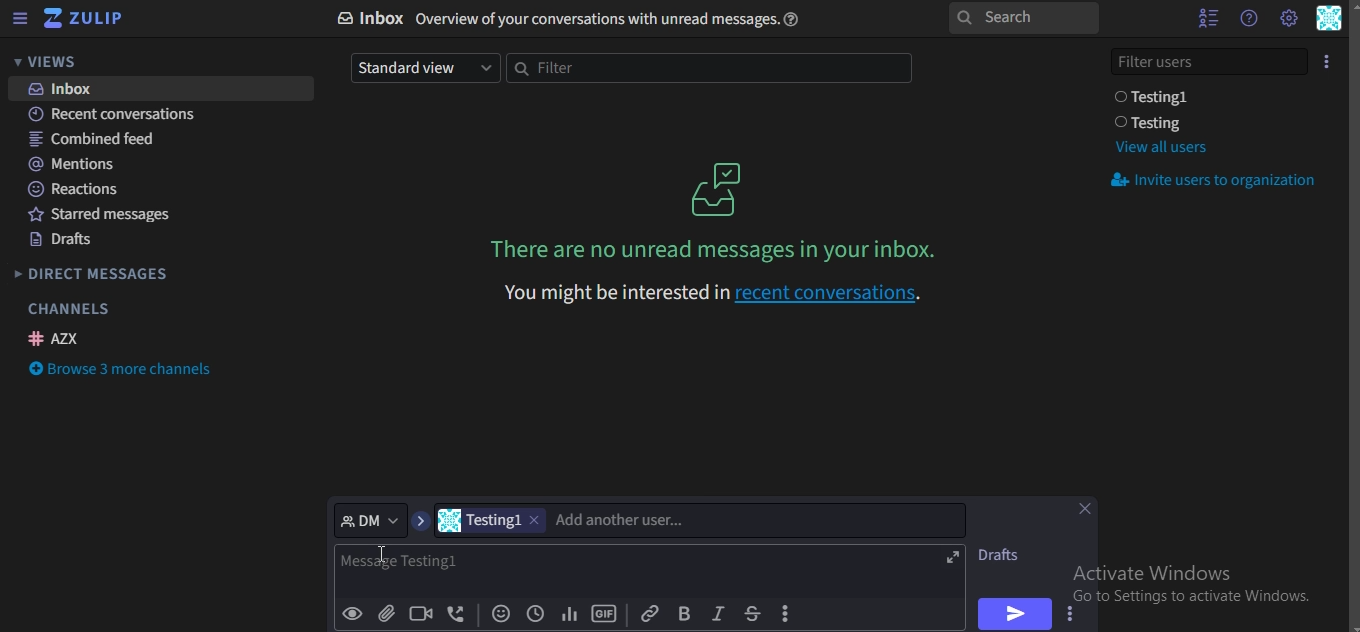 Image resolution: width=1360 pixels, height=632 pixels. Describe the element at coordinates (788, 614) in the screenshot. I see `compose actions` at that location.